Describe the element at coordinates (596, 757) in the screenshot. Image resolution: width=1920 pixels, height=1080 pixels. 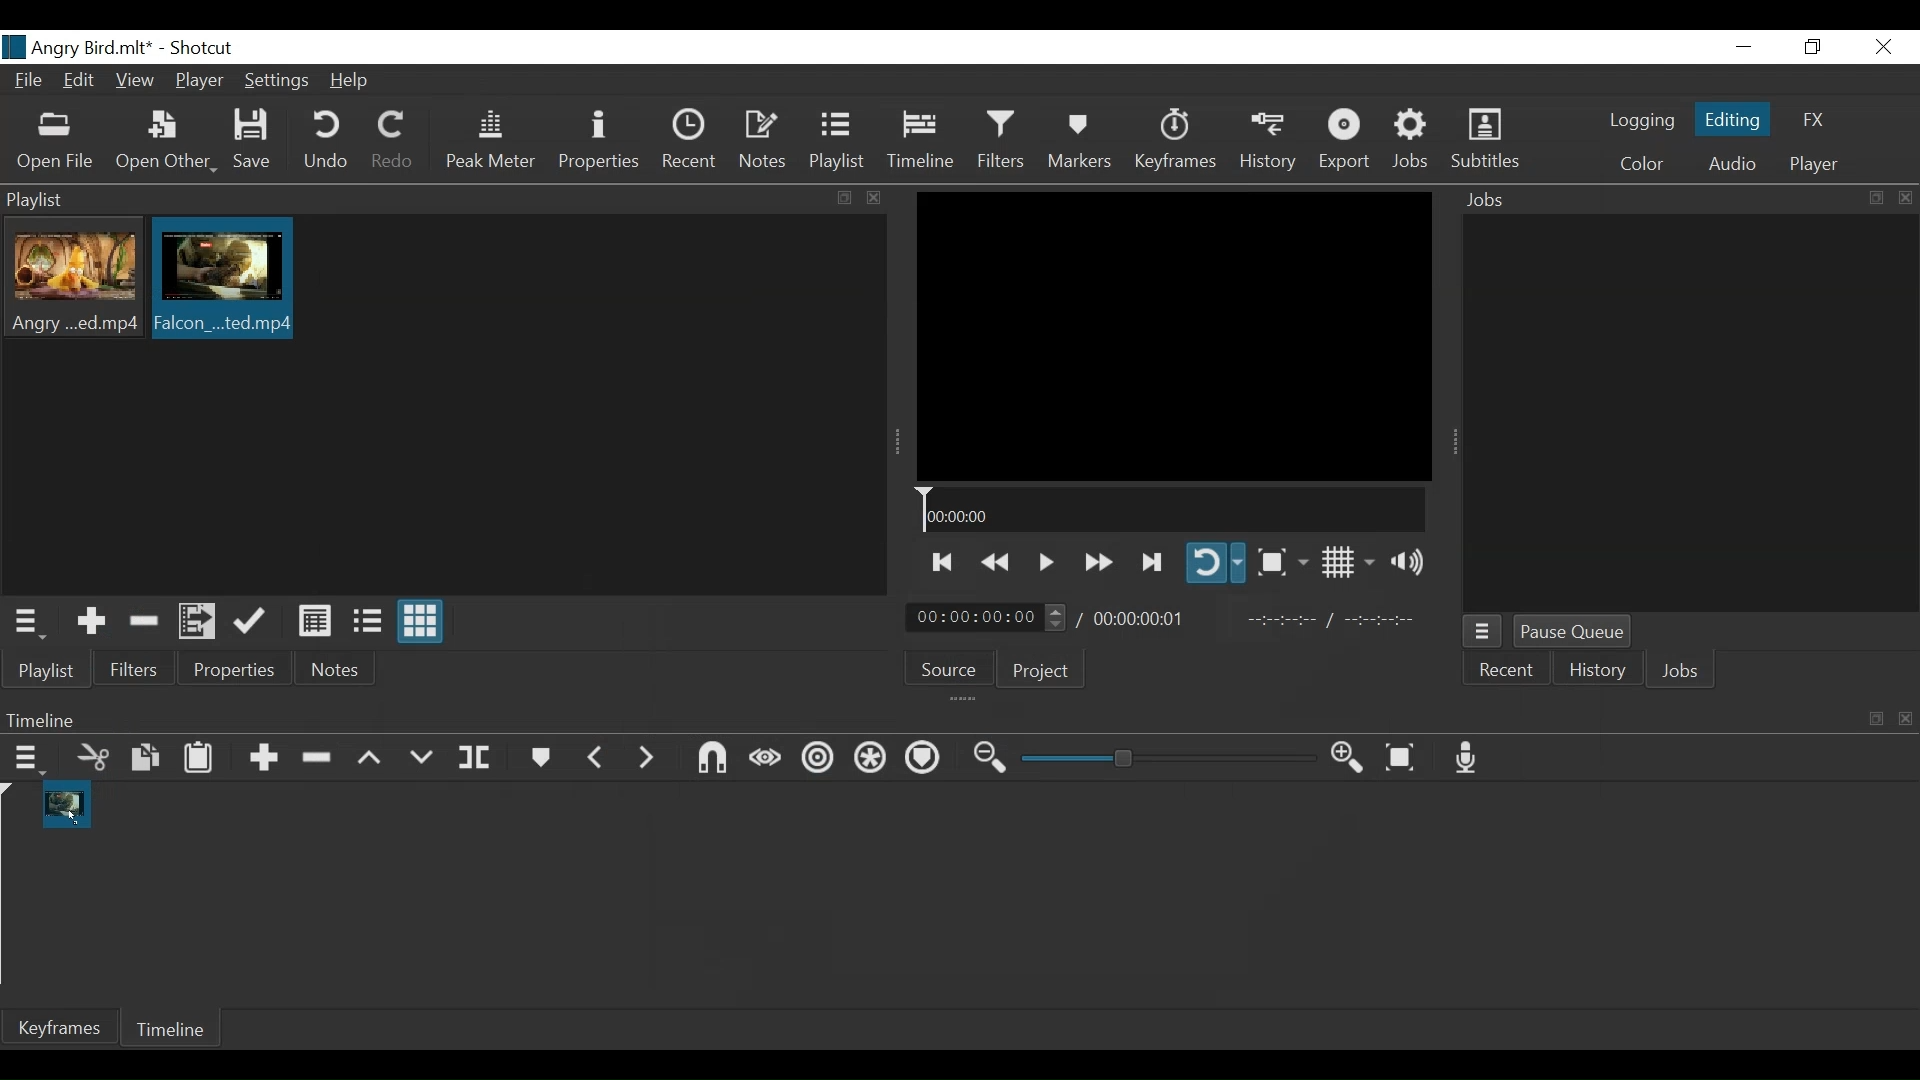
I see `Previous marker` at that location.